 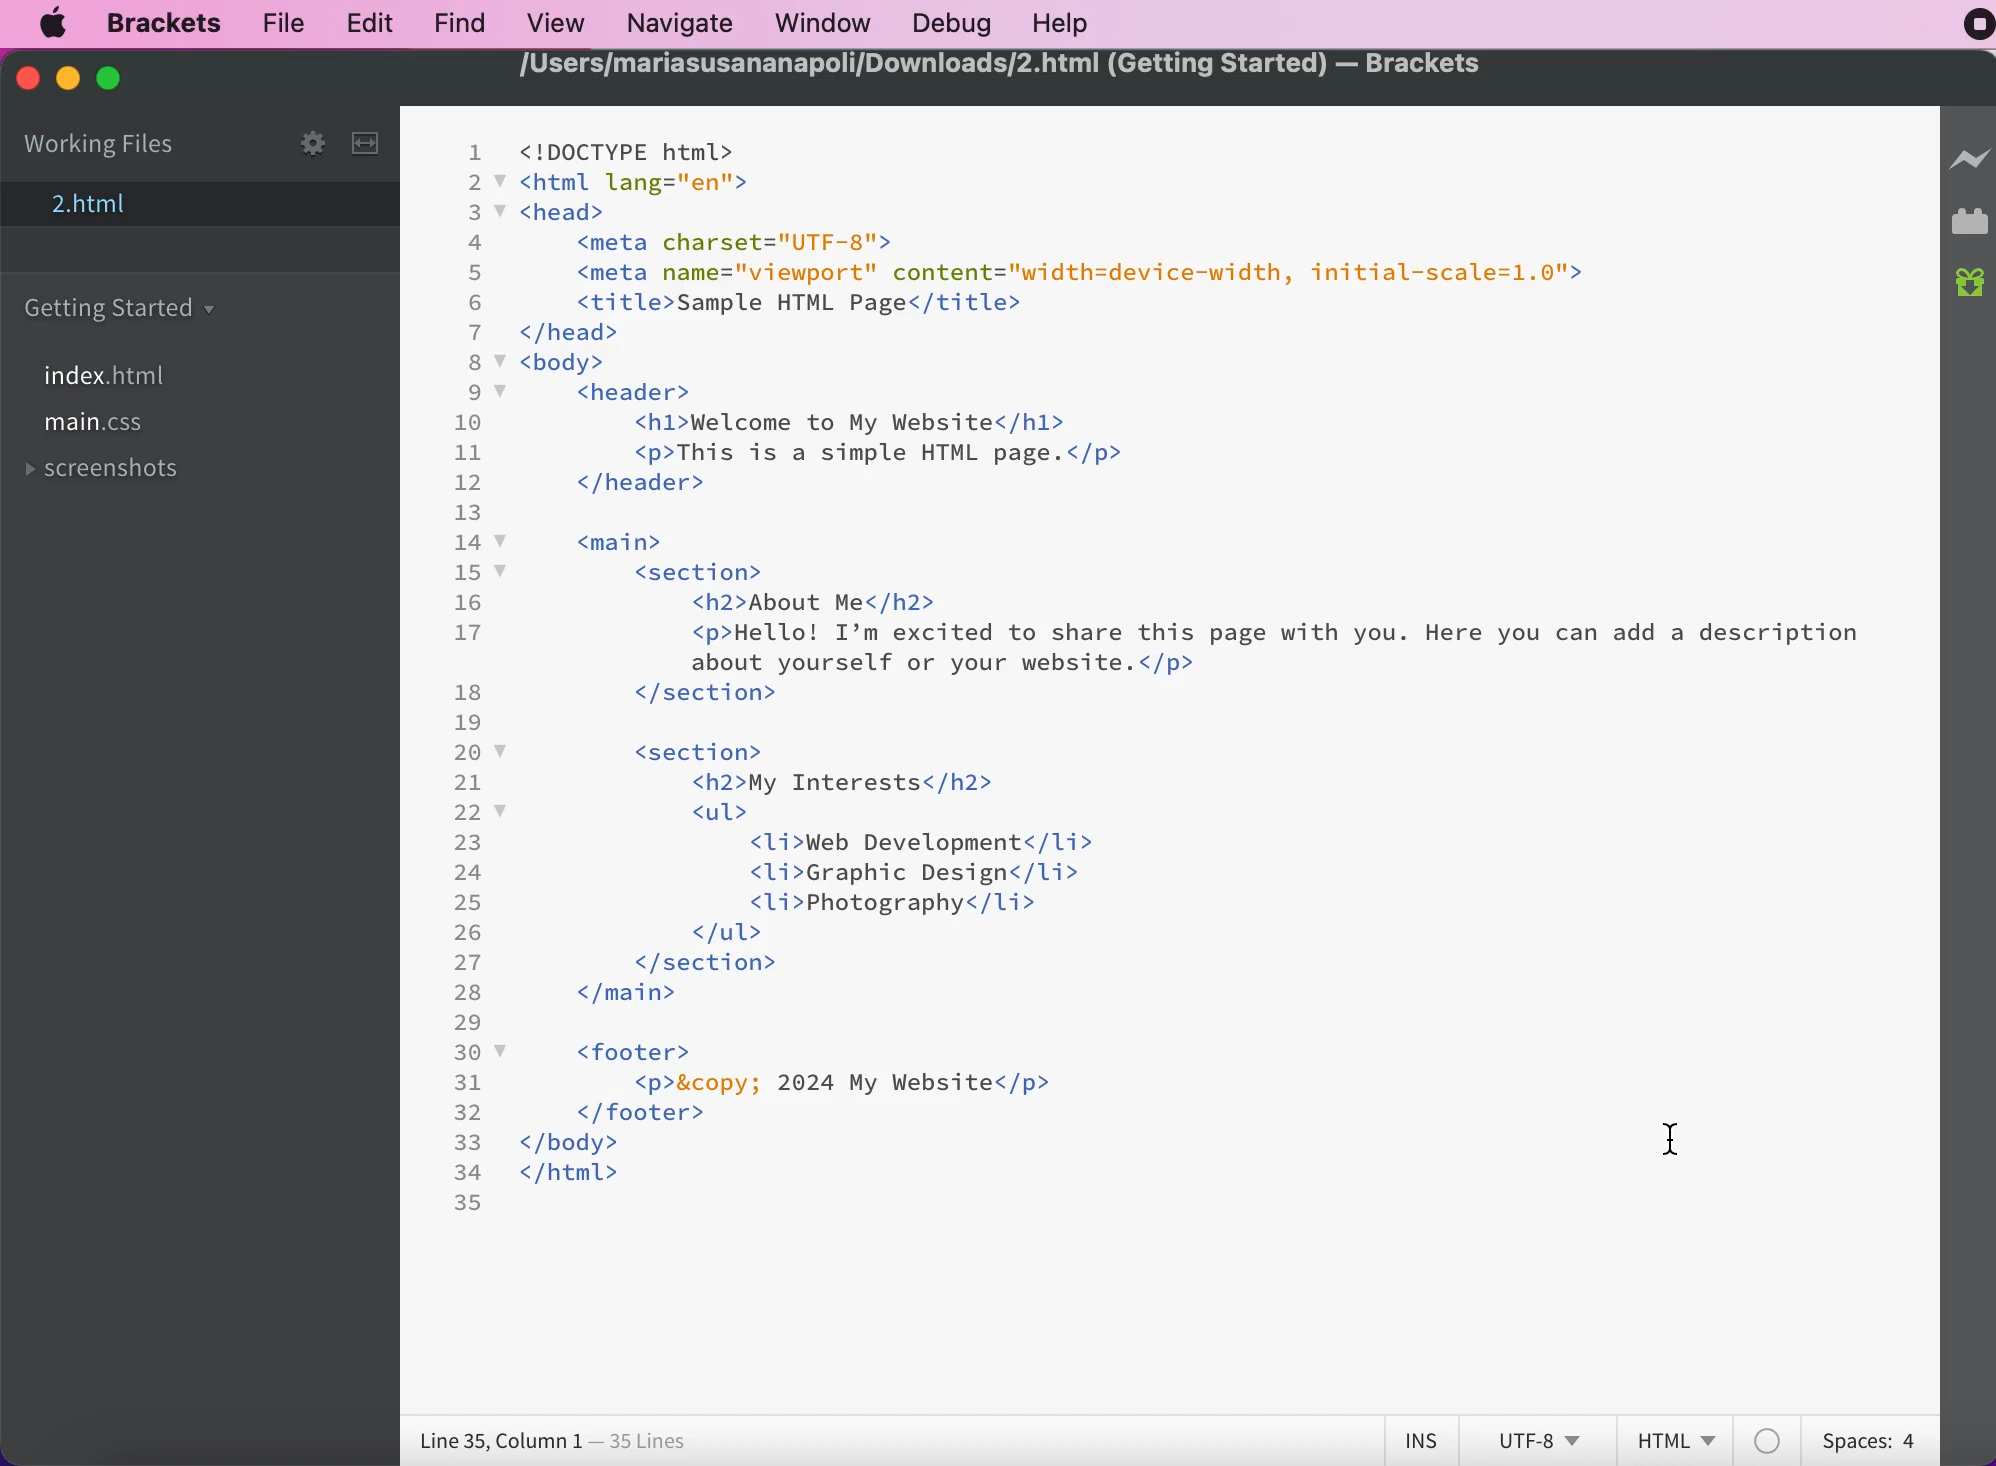 What do you see at coordinates (503, 360) in the screenshot?
I see `code fold` at bounding box center [503, 360].